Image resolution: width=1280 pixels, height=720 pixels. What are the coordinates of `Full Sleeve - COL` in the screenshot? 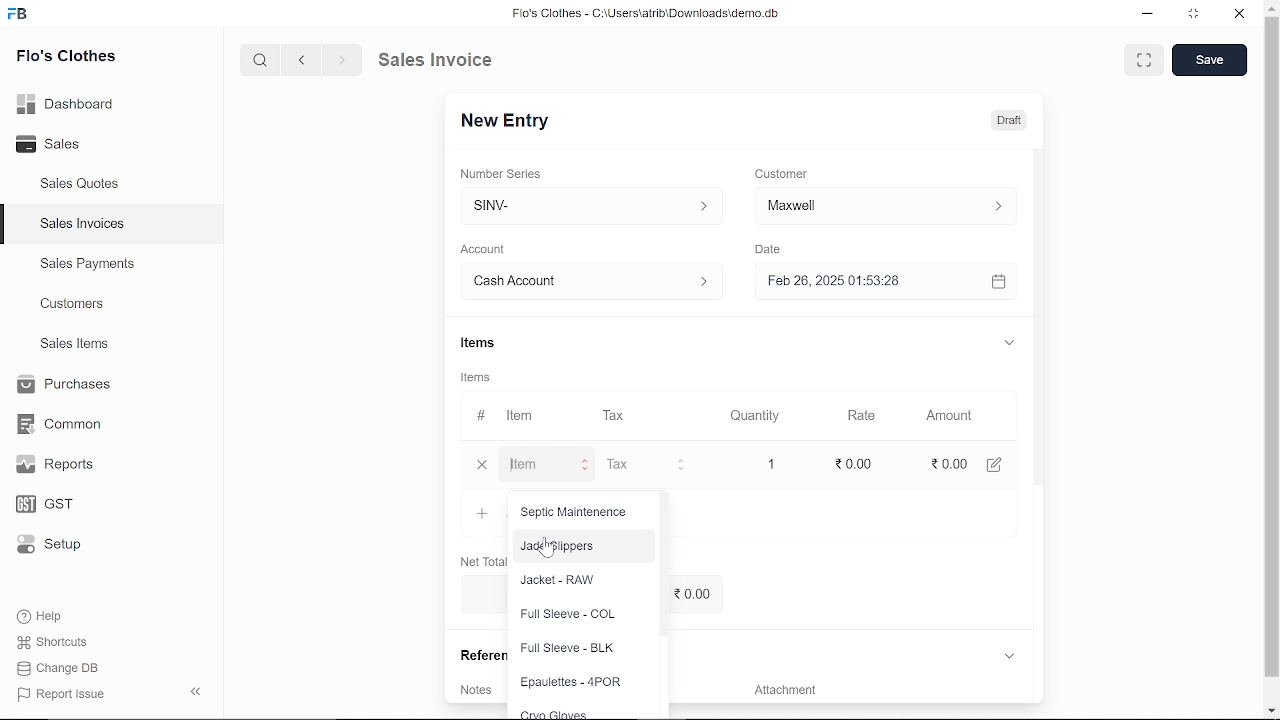 It's located at (582, 616).